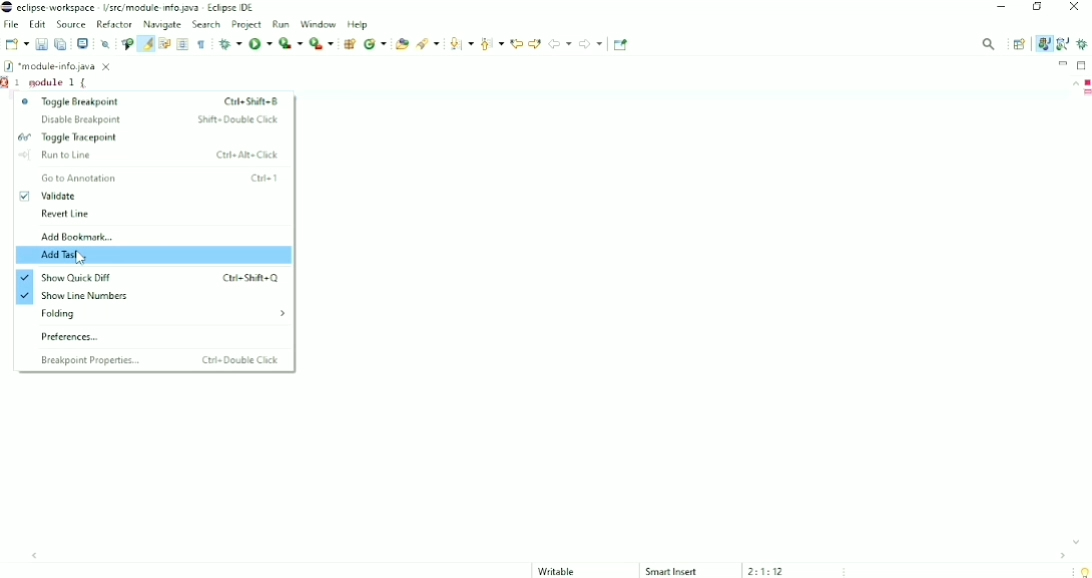  Describe the element at coordinates (319, 23) in the screenshot. I see `Window` at that location.